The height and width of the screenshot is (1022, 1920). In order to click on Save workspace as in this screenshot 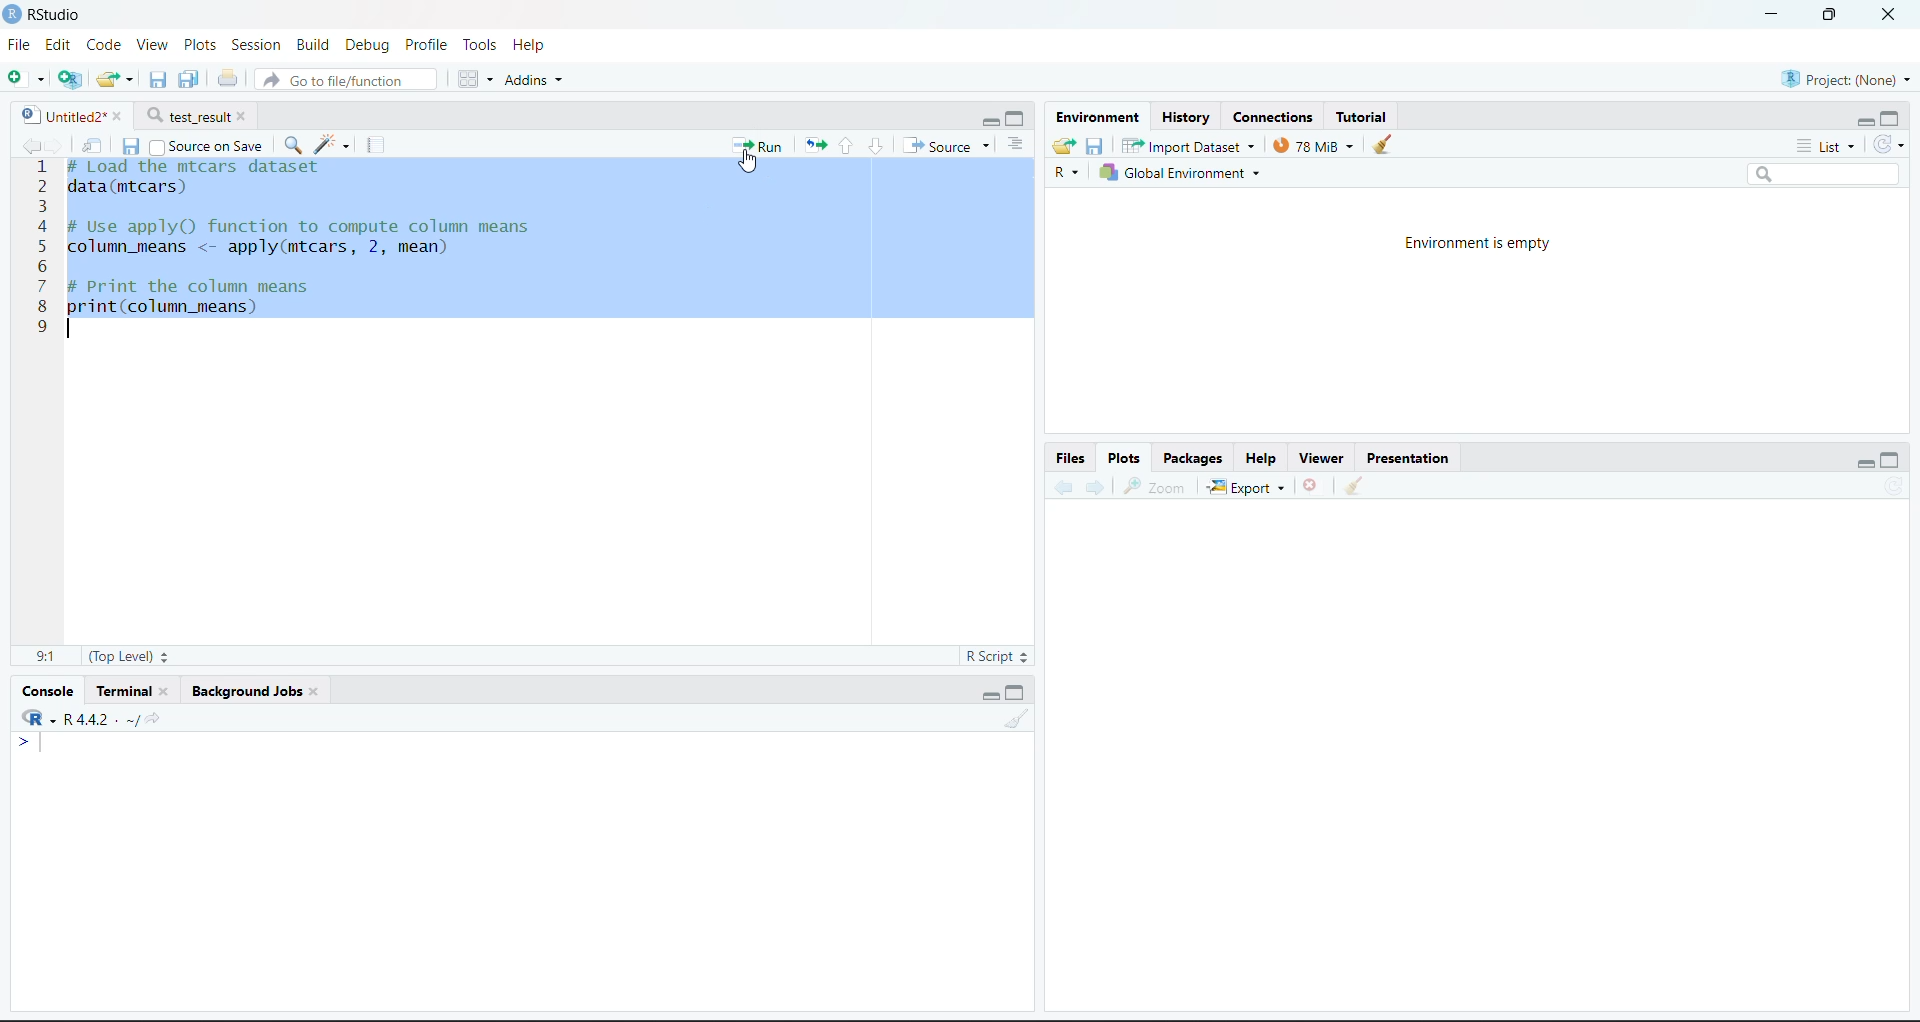, I will do `click(1096, 144)`.